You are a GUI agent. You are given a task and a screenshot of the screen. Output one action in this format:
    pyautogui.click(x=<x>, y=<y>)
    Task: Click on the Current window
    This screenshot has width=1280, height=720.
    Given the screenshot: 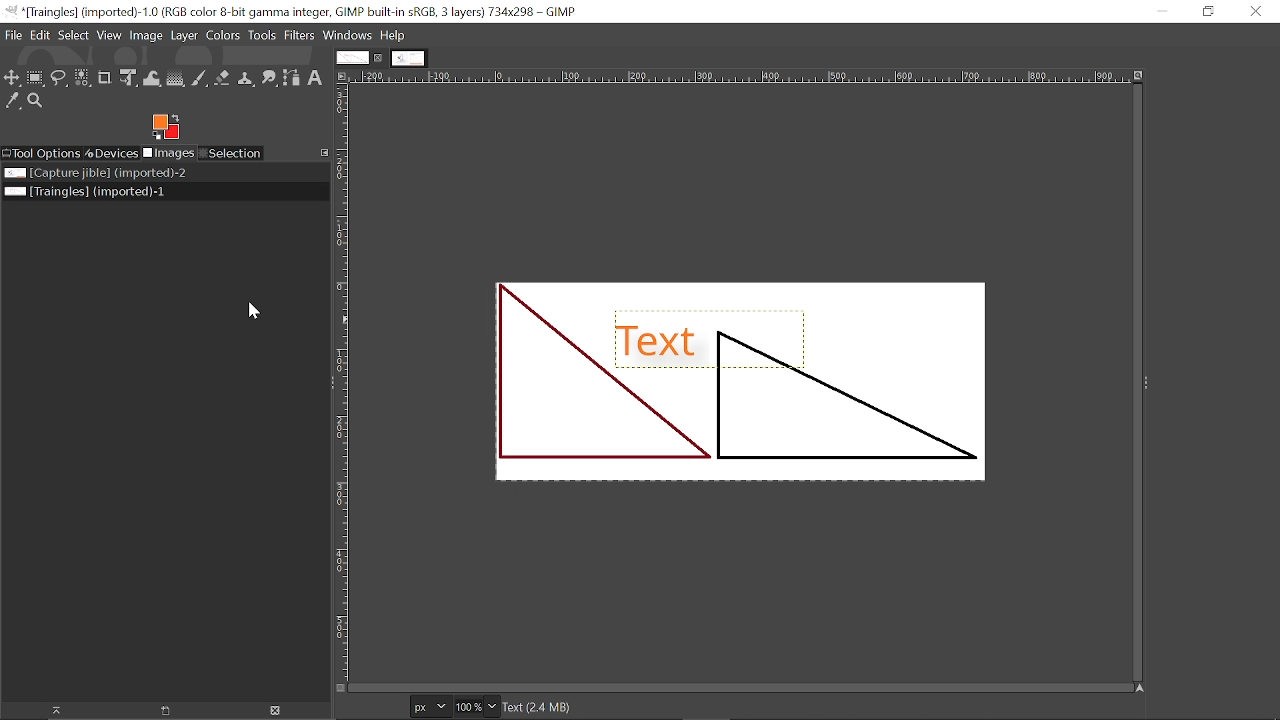 What is the action you would take?
    pyautogui.click(x=294, y=12)
    